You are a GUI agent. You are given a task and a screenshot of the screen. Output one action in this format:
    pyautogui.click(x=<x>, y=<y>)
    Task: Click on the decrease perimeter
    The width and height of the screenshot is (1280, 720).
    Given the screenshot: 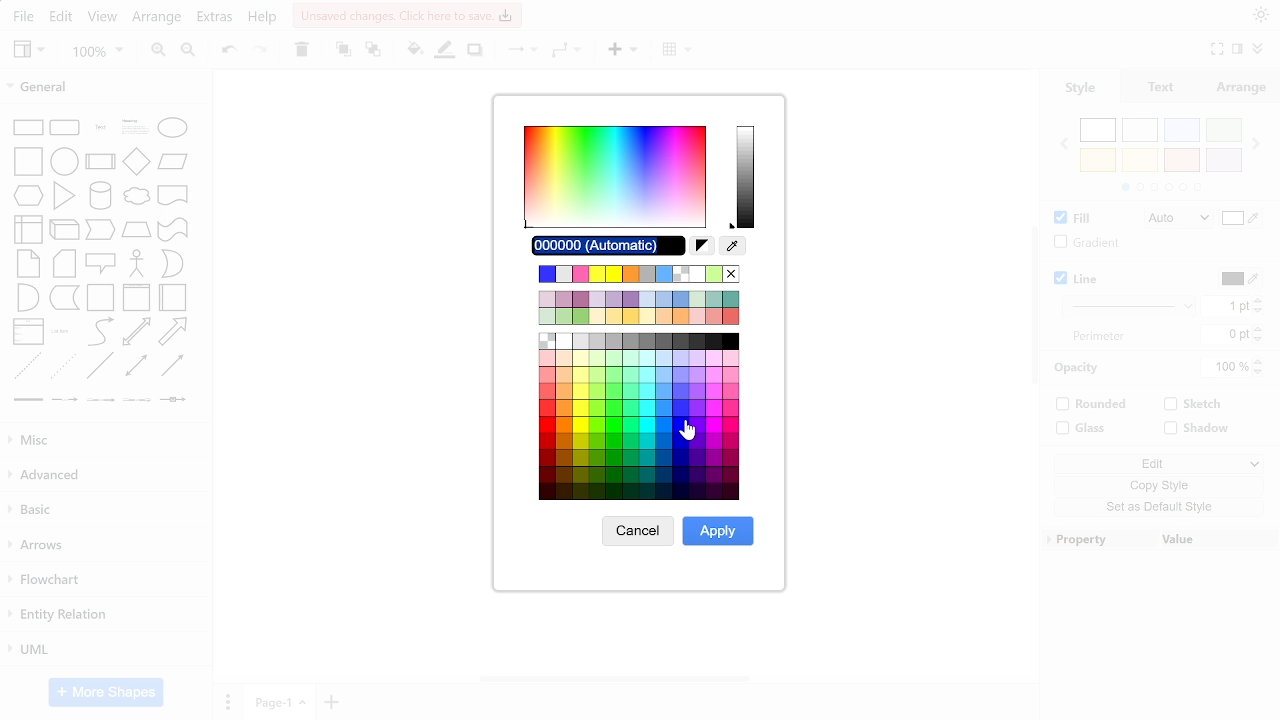 What is the action you would take?
    pyautogui.click(x=1259, y=340)
    